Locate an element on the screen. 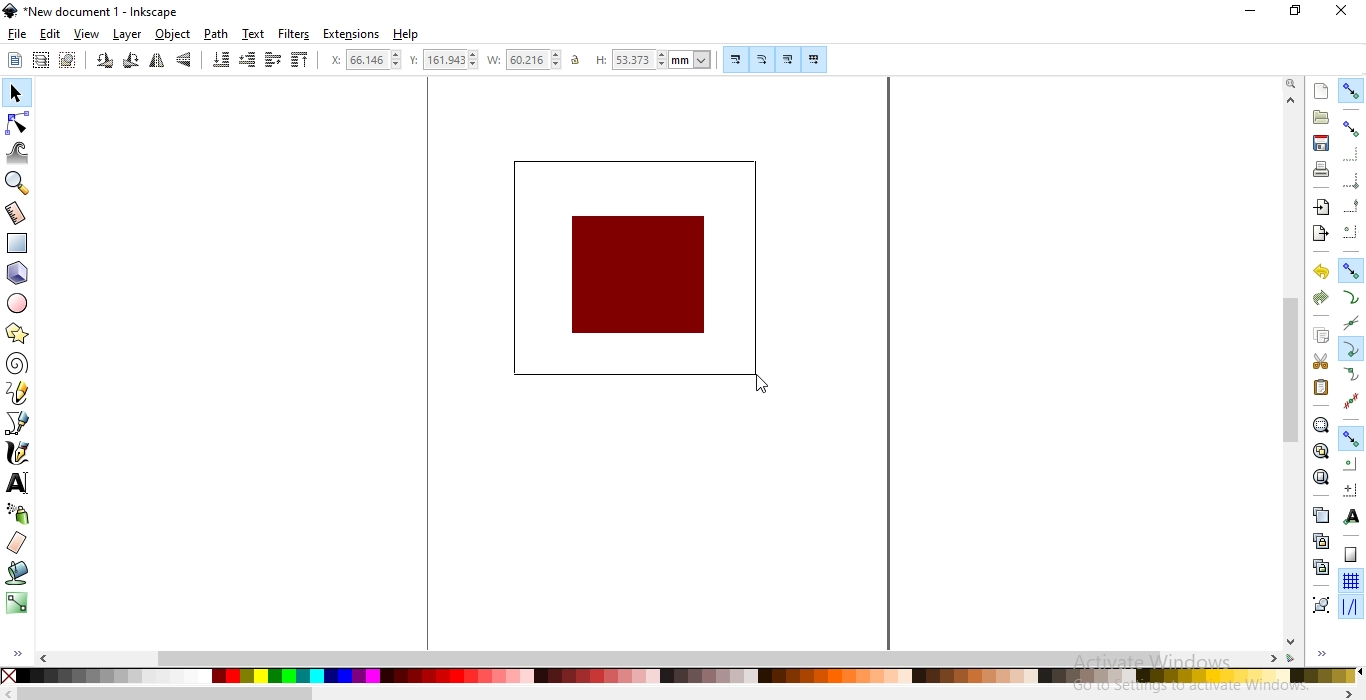  save document is located at coordinates (1322, 144).